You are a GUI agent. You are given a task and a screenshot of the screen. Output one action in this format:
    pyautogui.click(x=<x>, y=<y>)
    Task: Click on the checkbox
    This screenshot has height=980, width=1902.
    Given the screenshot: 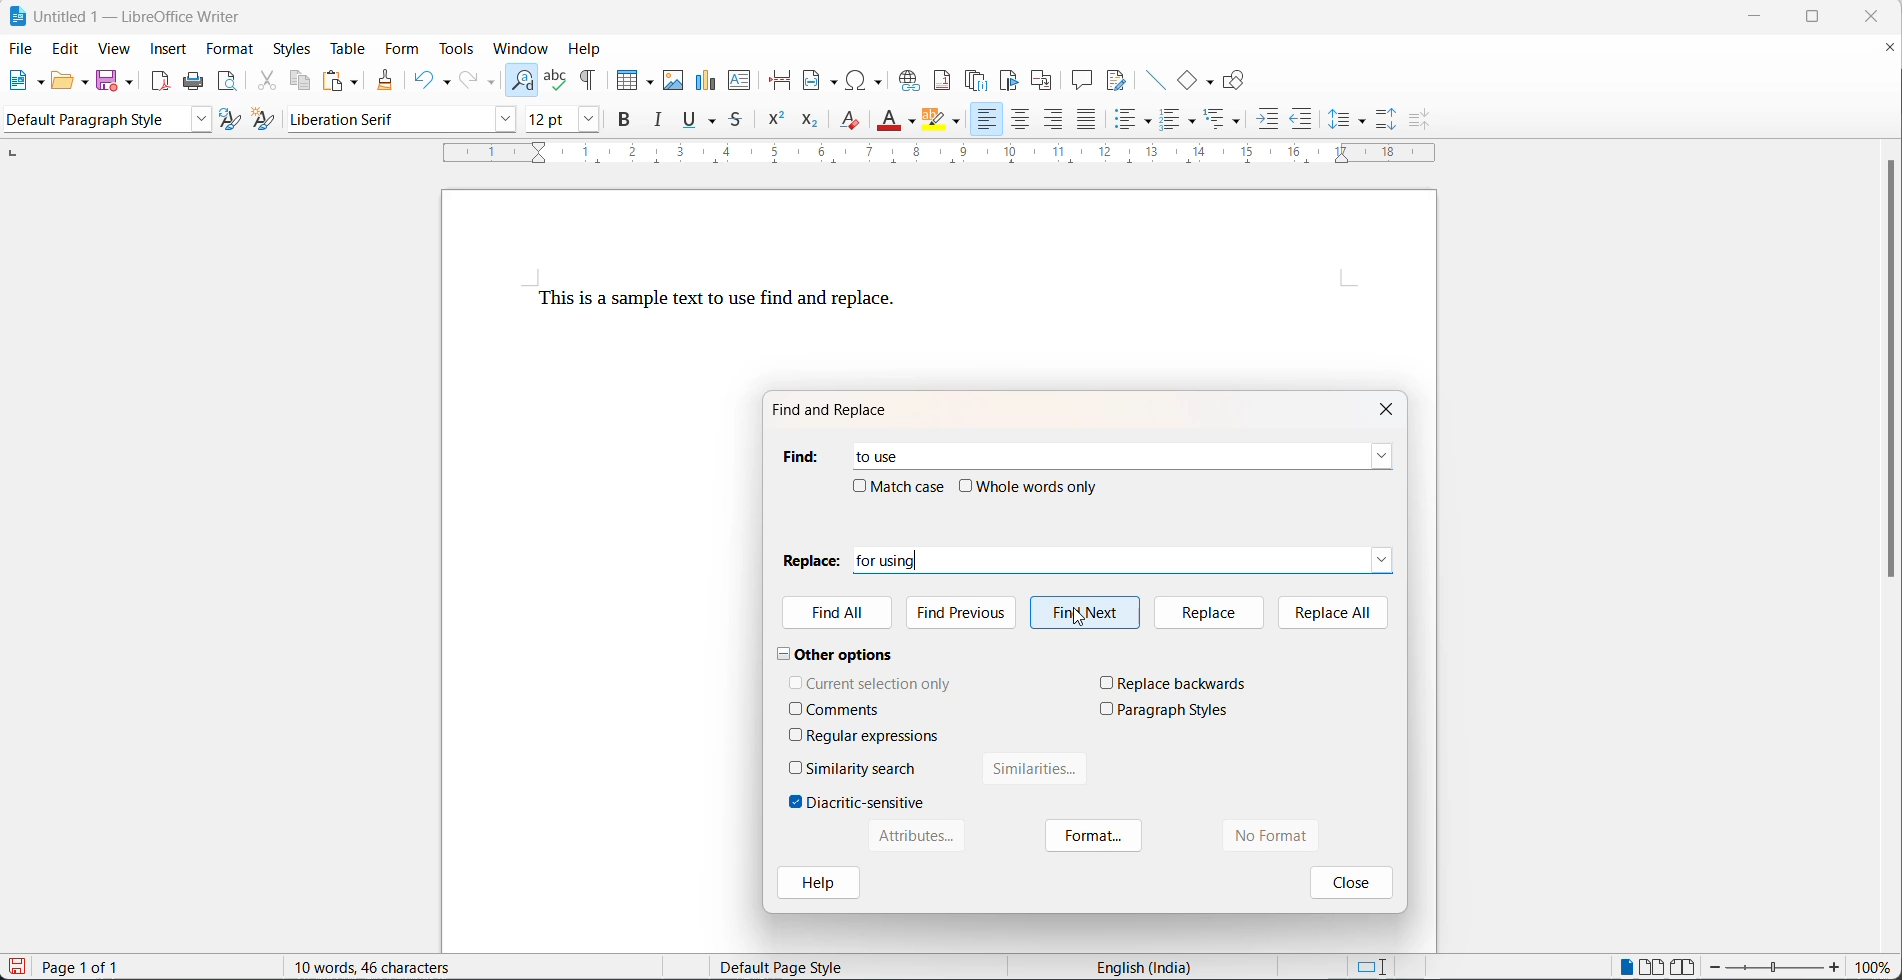 What is the action you would take?
    pyautogui.click(x=796, y=708)
    